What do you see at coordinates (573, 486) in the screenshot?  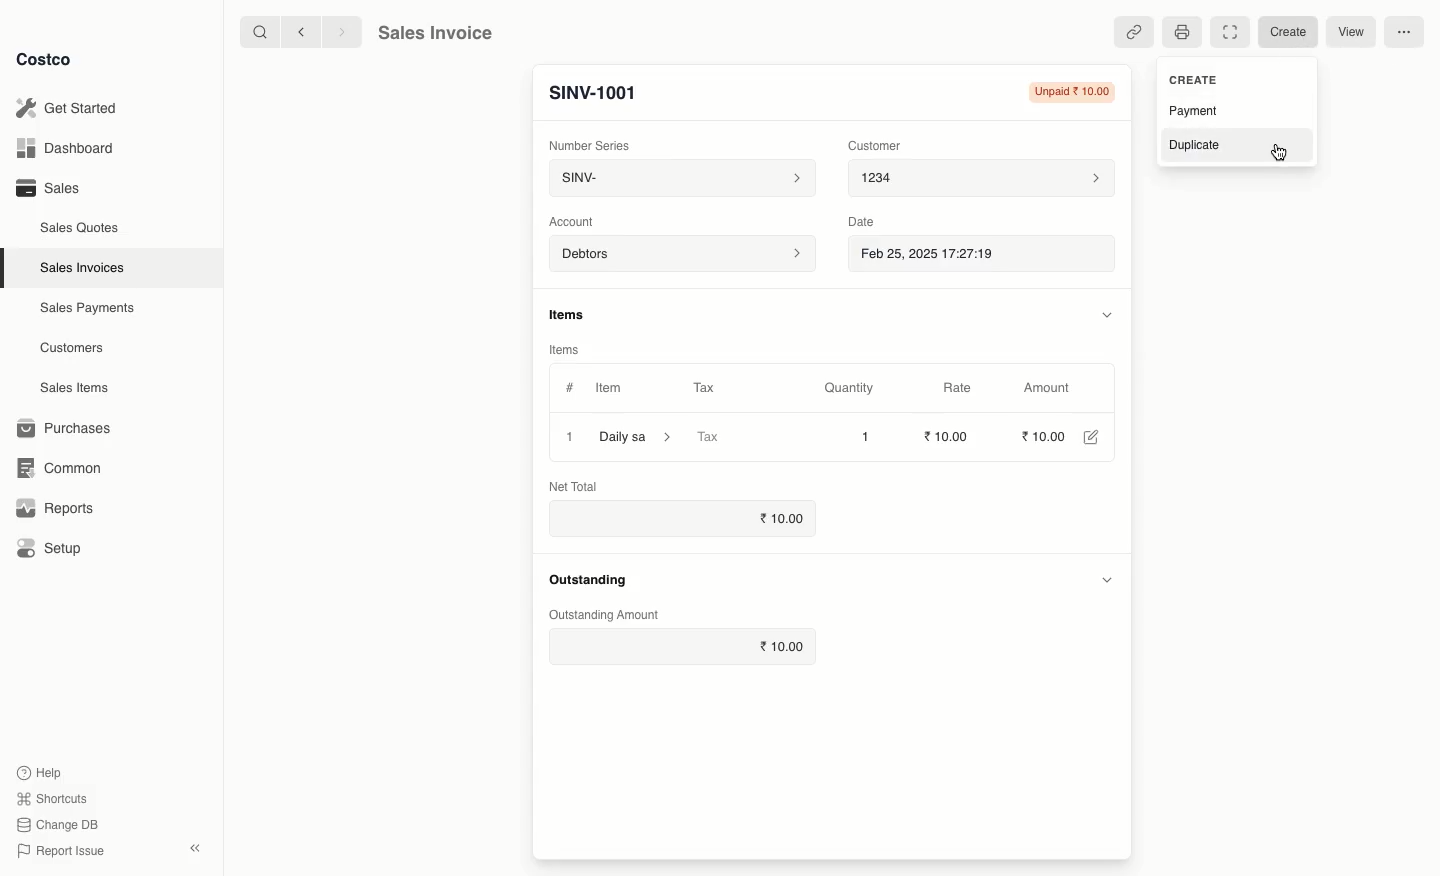 I see `Net Total` at bounding box center [573, 486].